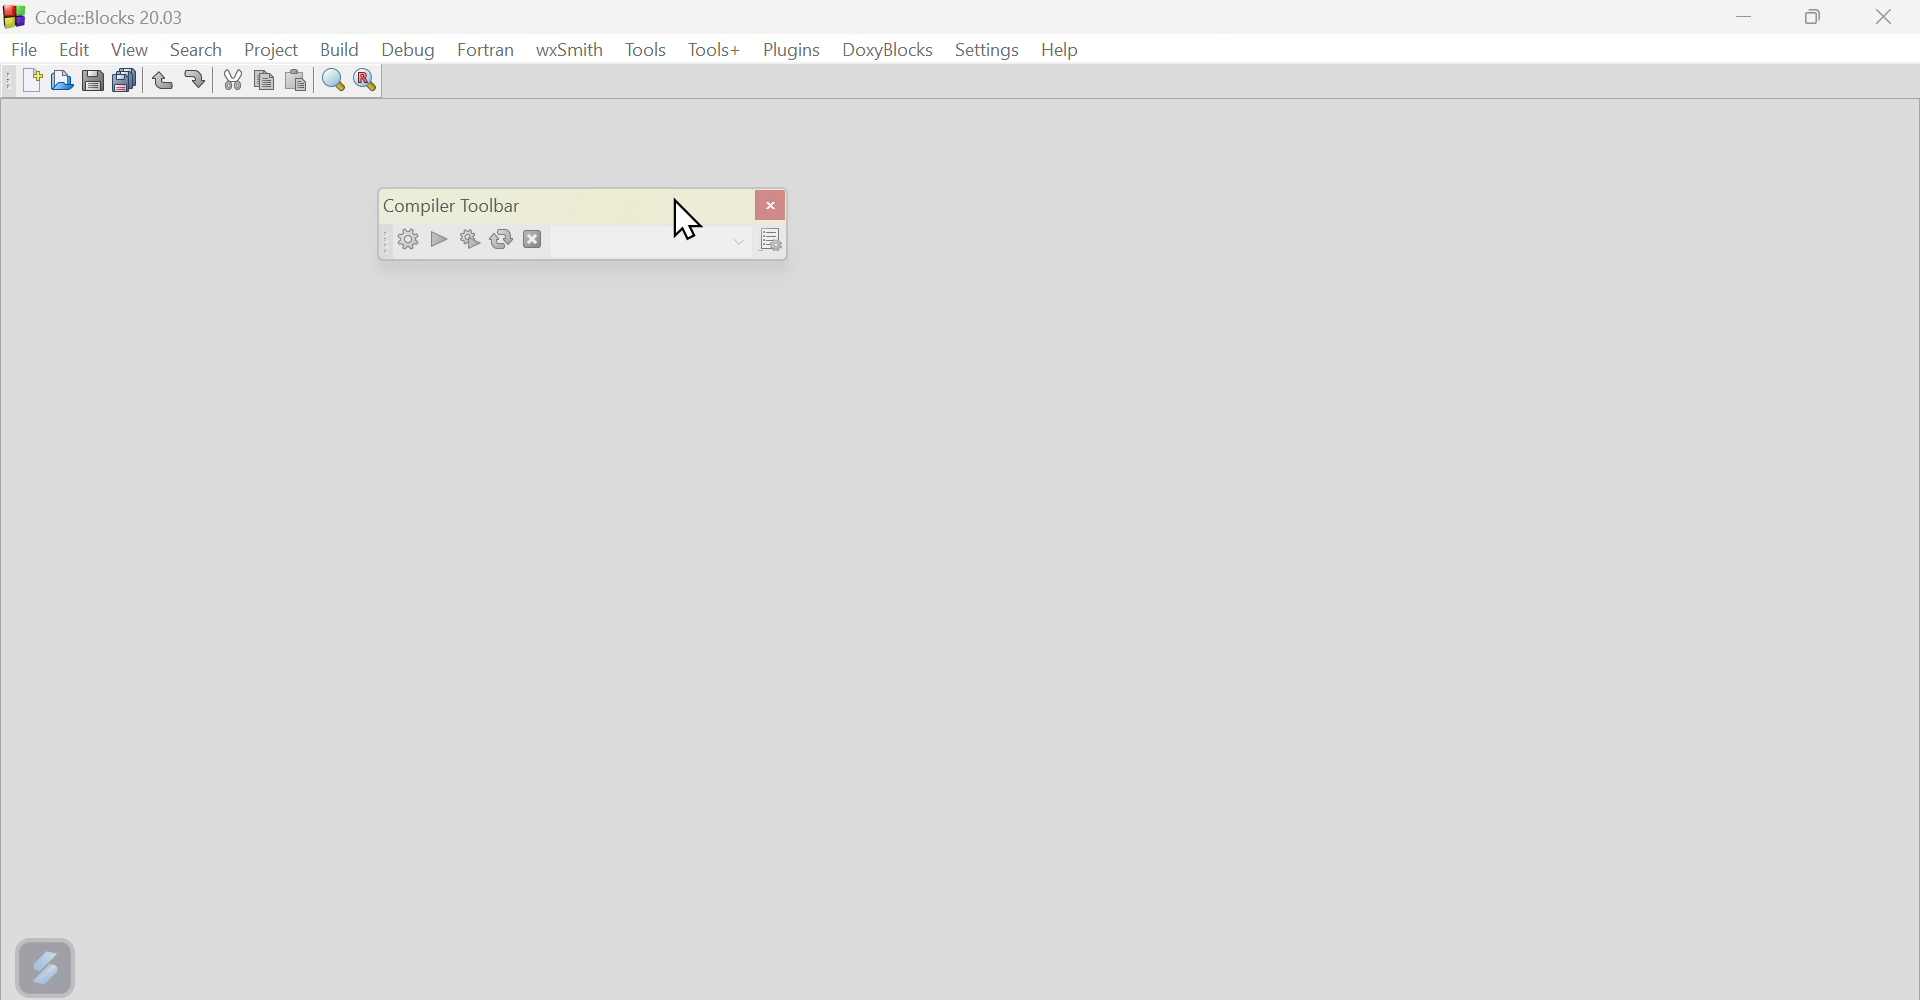 This screenshot has height=1000, width=1920. Describe the element at coordinates (365, 83) in the screenshot. I see `` at that location.